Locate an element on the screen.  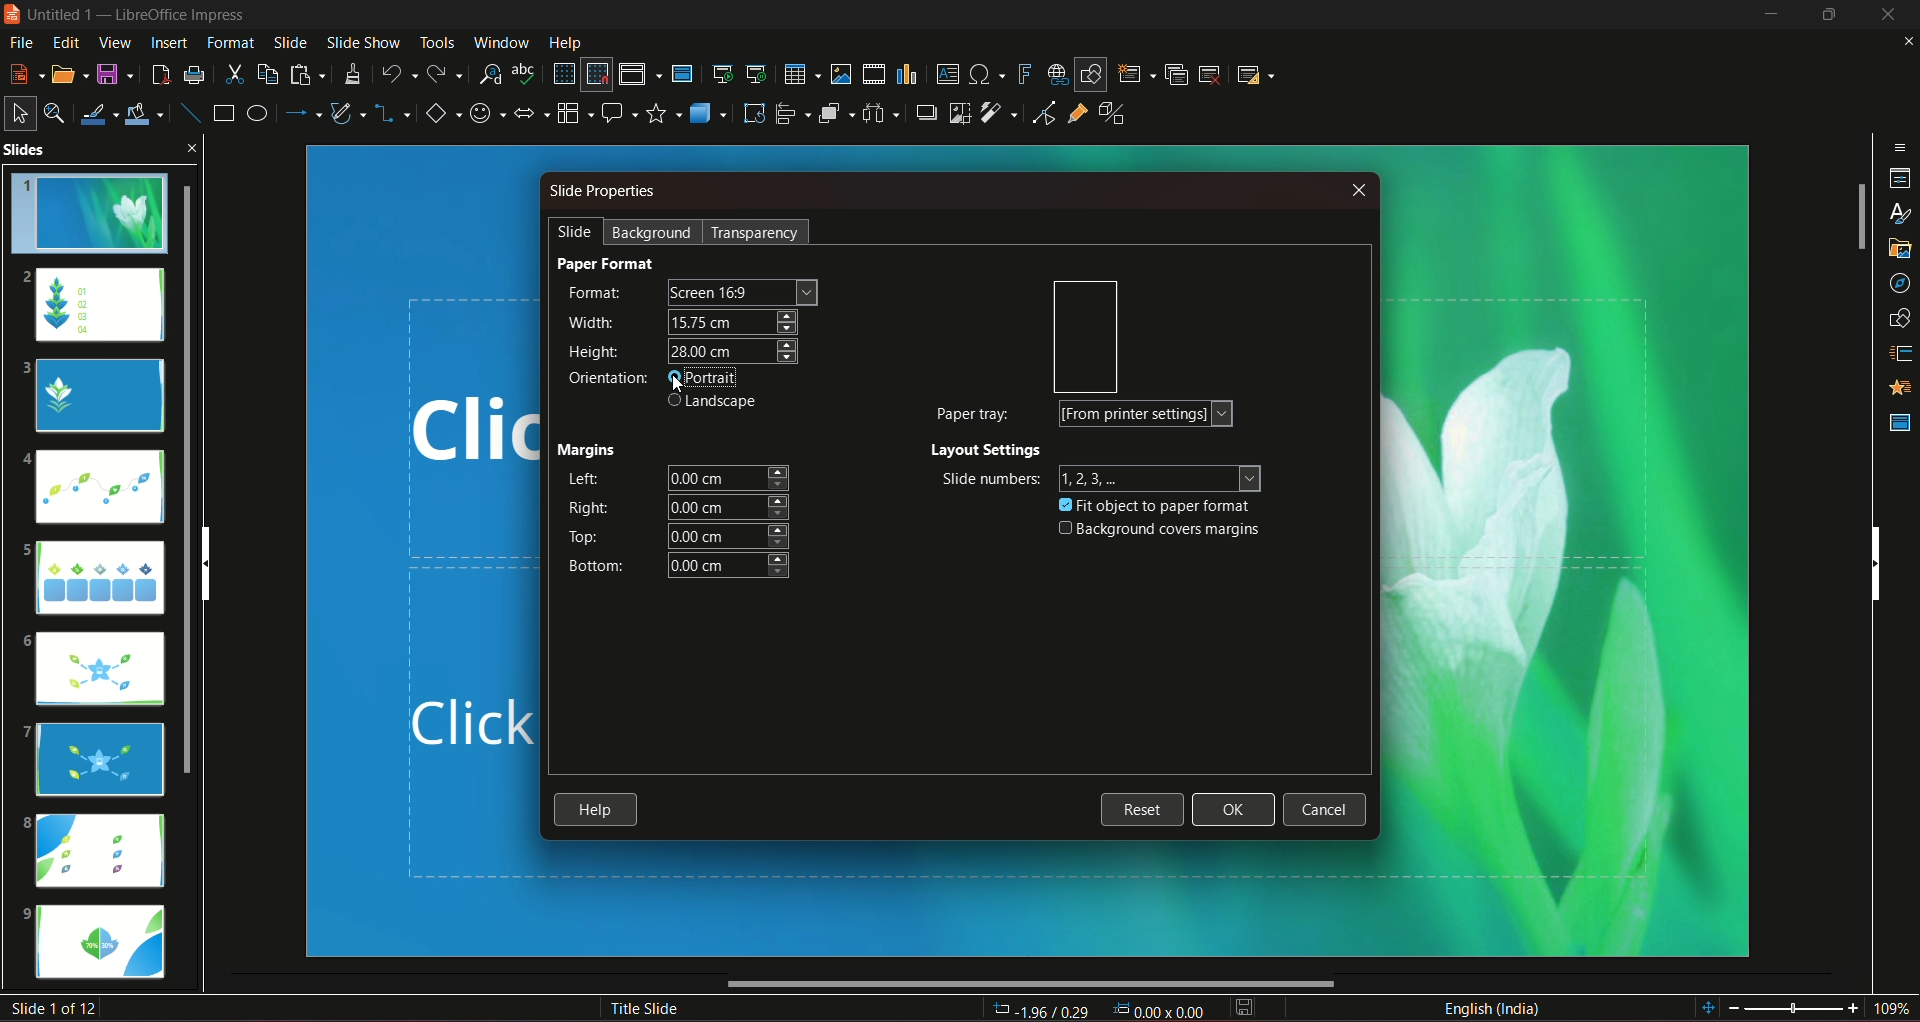
navigator is located at coordinates (1897, 283).